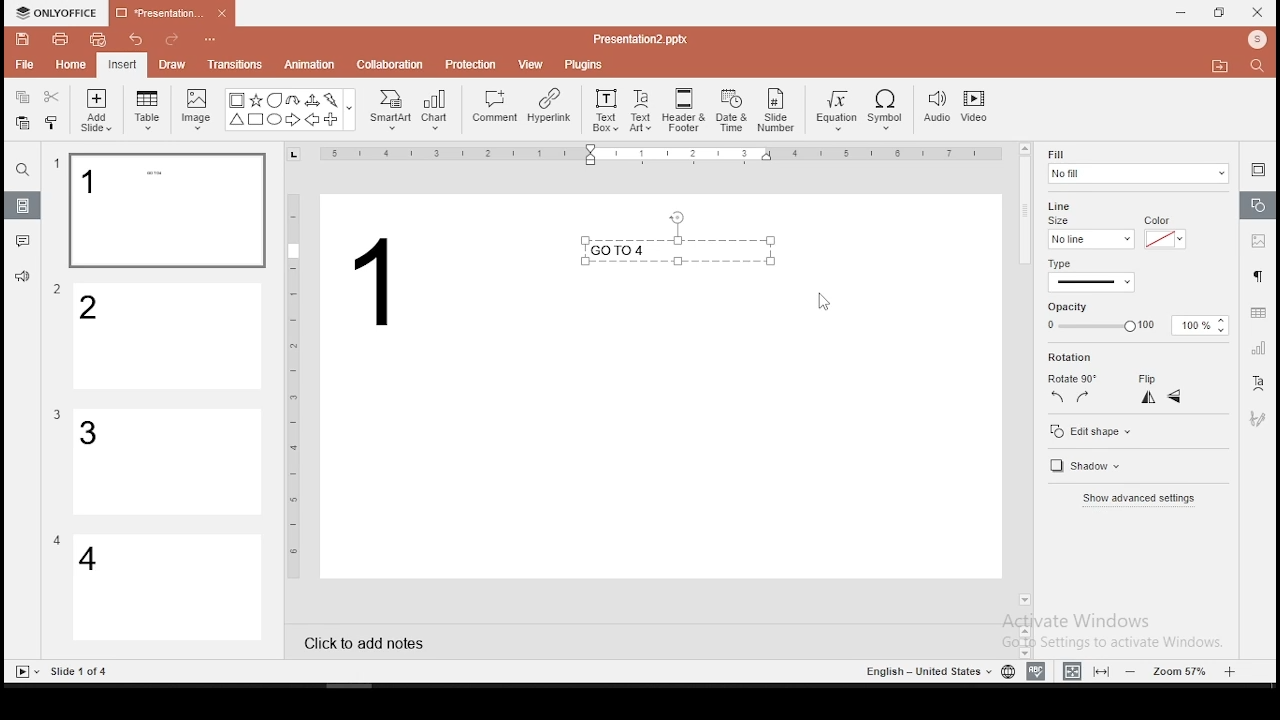 This screenshot has height=720, width=1280. I want to click on flip horizontal, so click(1146, 397).